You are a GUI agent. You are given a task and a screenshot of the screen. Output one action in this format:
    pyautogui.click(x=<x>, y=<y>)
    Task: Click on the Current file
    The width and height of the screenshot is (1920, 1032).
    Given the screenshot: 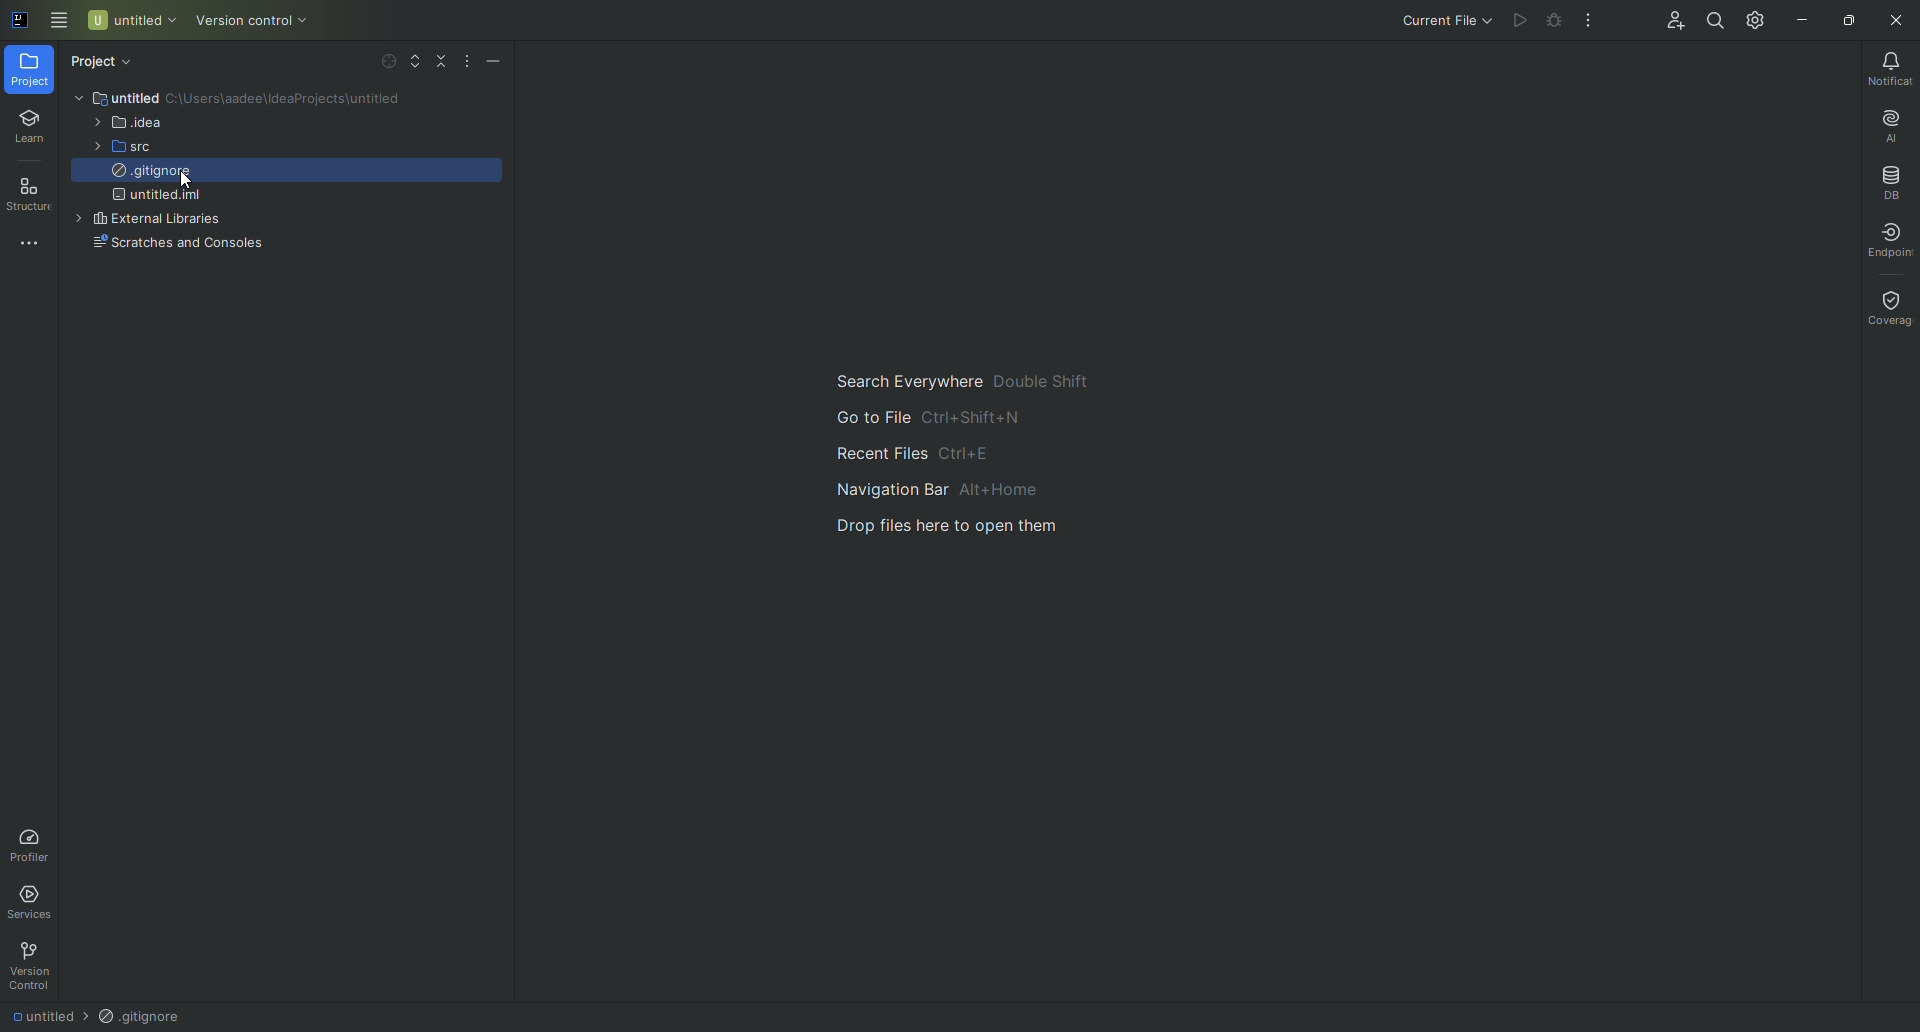 What is the action you would take?
    pyautogui.click(x=1439, y=19)
    